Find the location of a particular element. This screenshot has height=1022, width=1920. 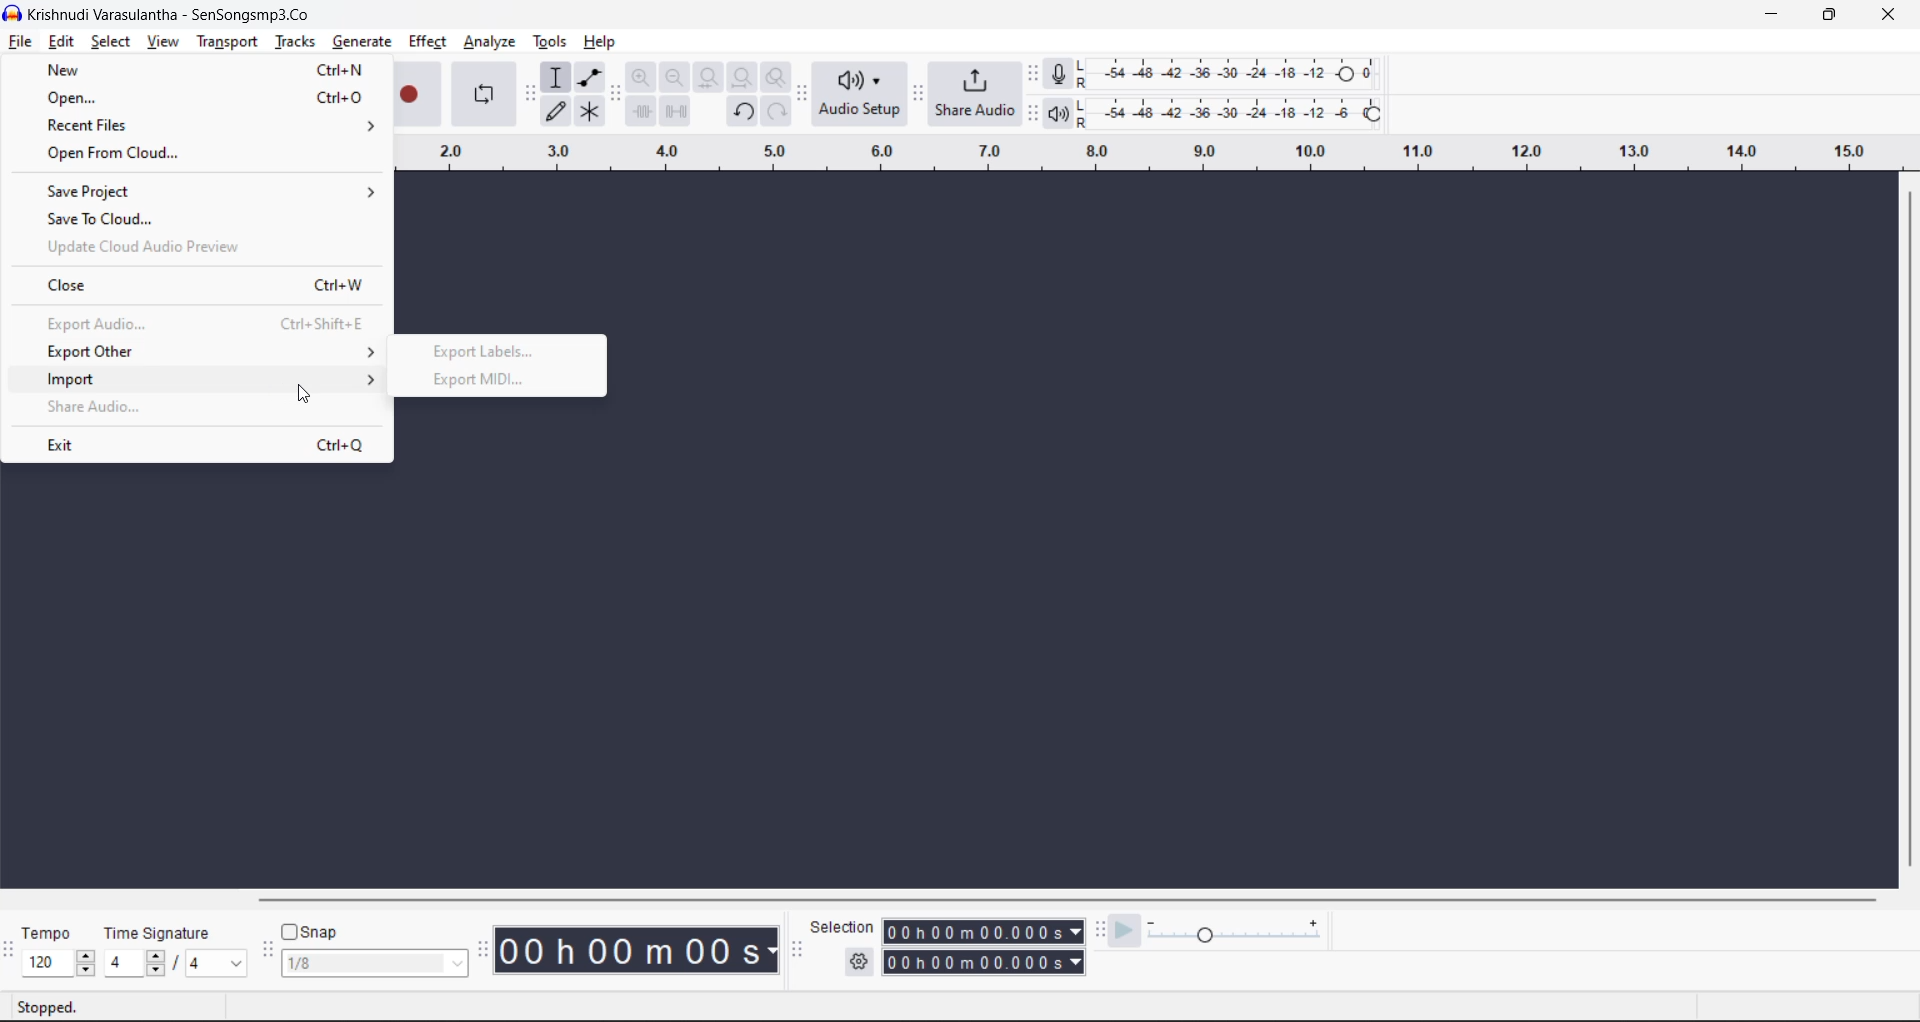

tempo is located at coordinates (52, 935).